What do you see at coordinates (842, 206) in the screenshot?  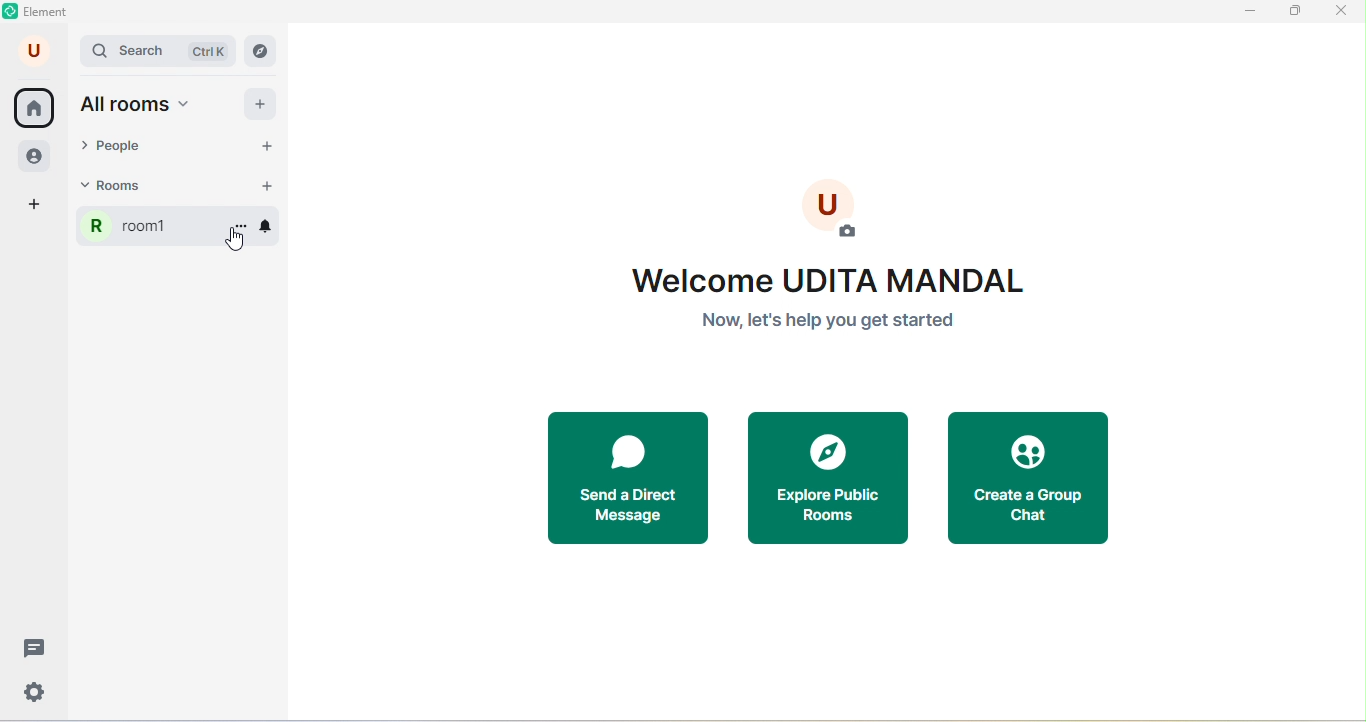 I see `add photo` at bounding box center [842, 206].